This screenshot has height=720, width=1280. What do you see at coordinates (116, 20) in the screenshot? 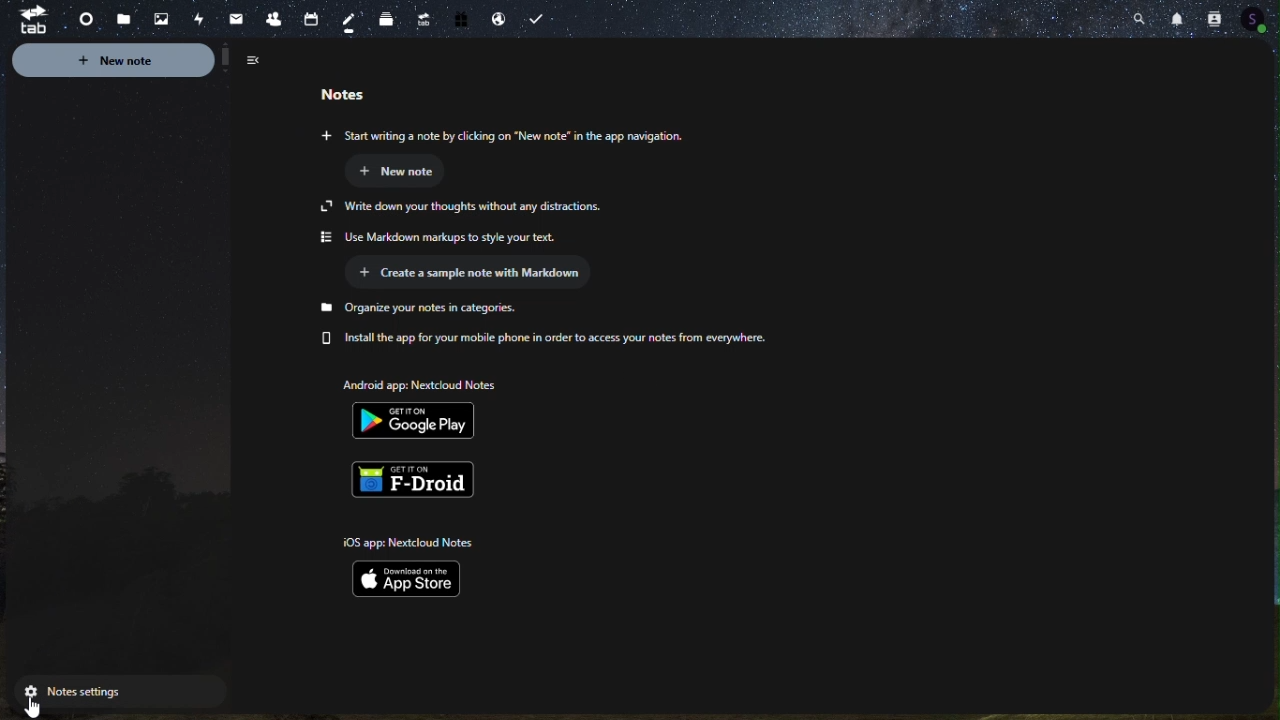
I see `File` at bounding box center [116, 20].